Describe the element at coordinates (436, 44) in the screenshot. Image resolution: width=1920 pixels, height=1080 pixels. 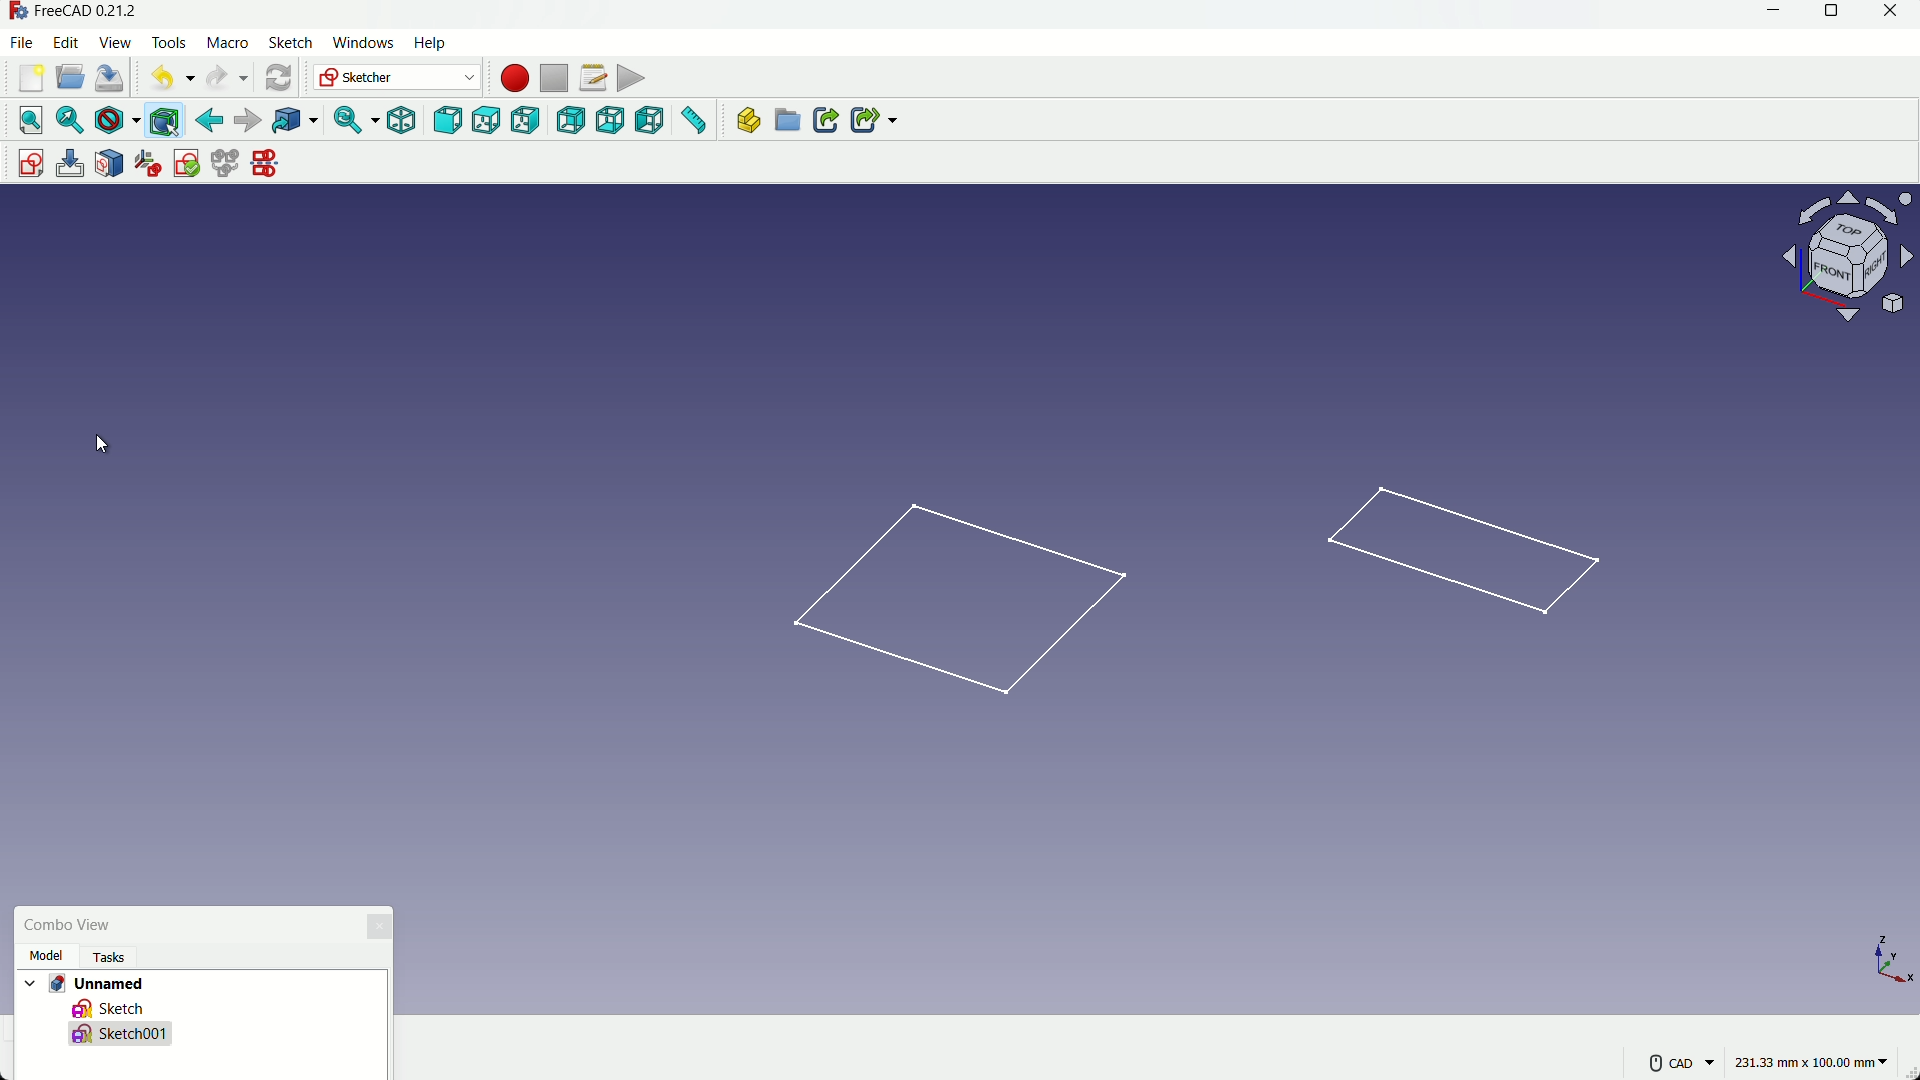
I see `help menu` at that location.